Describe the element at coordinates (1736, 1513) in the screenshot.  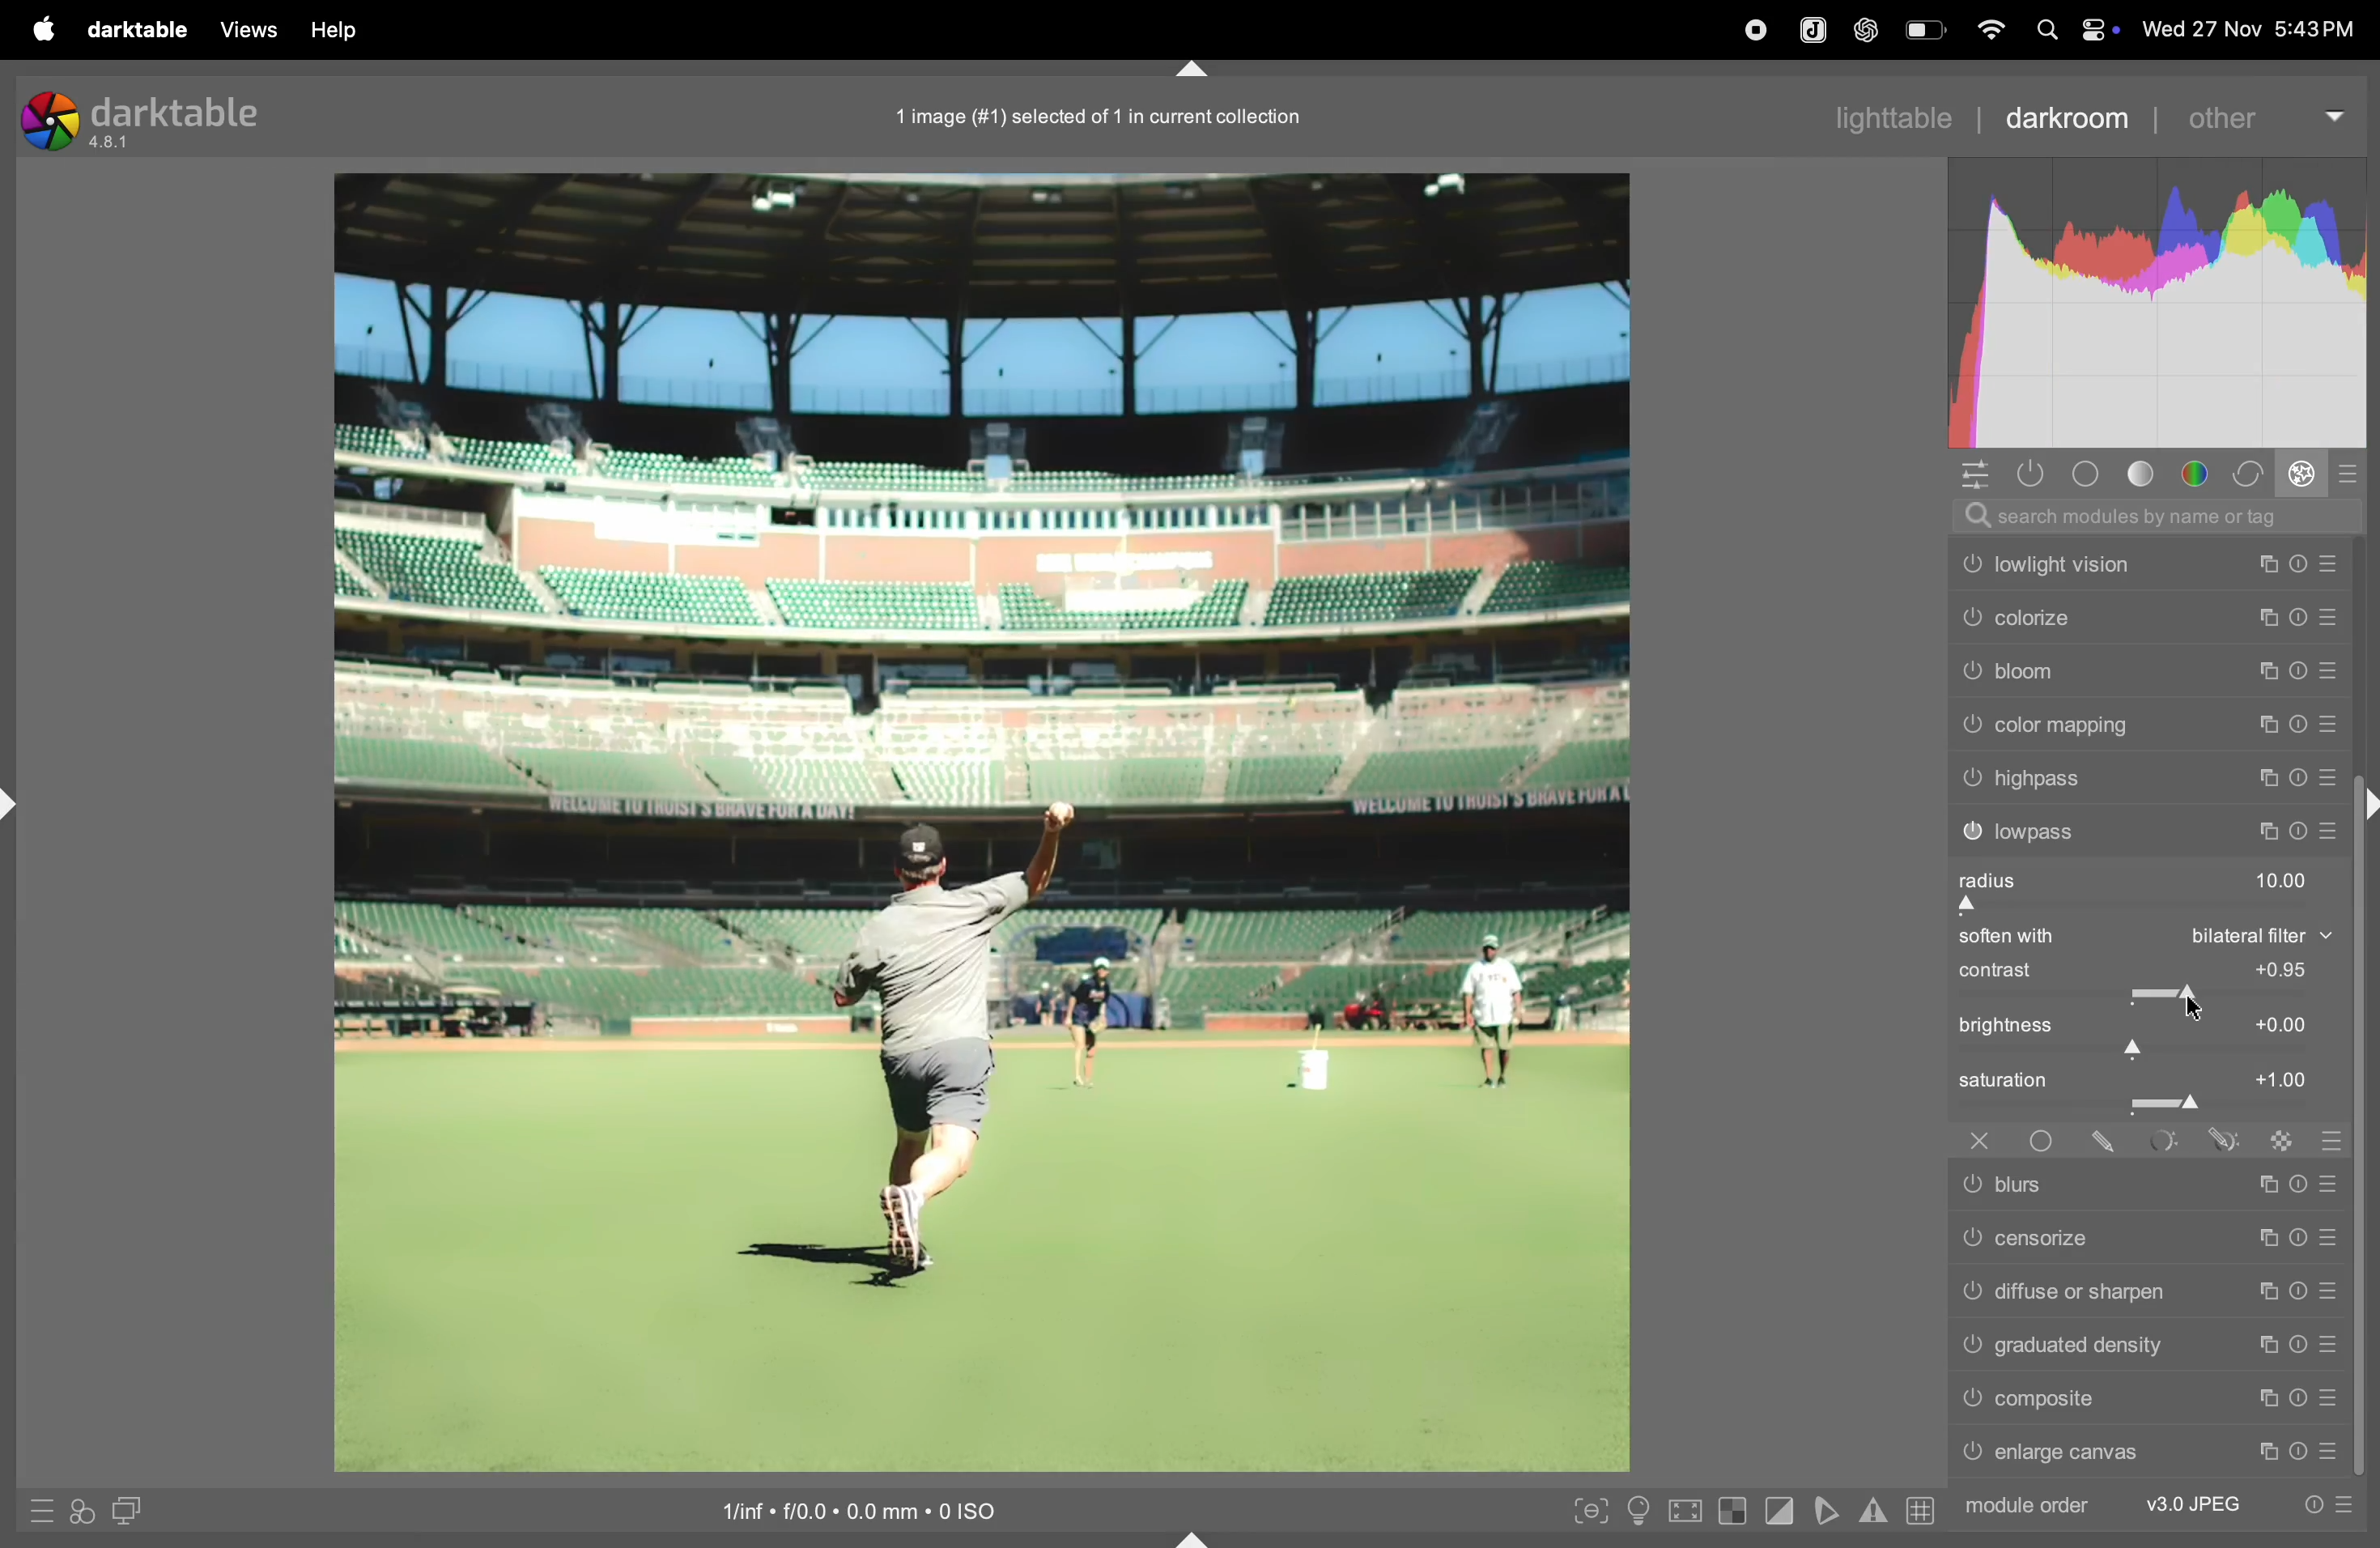
I see `toggle indication over exposure` at that location.